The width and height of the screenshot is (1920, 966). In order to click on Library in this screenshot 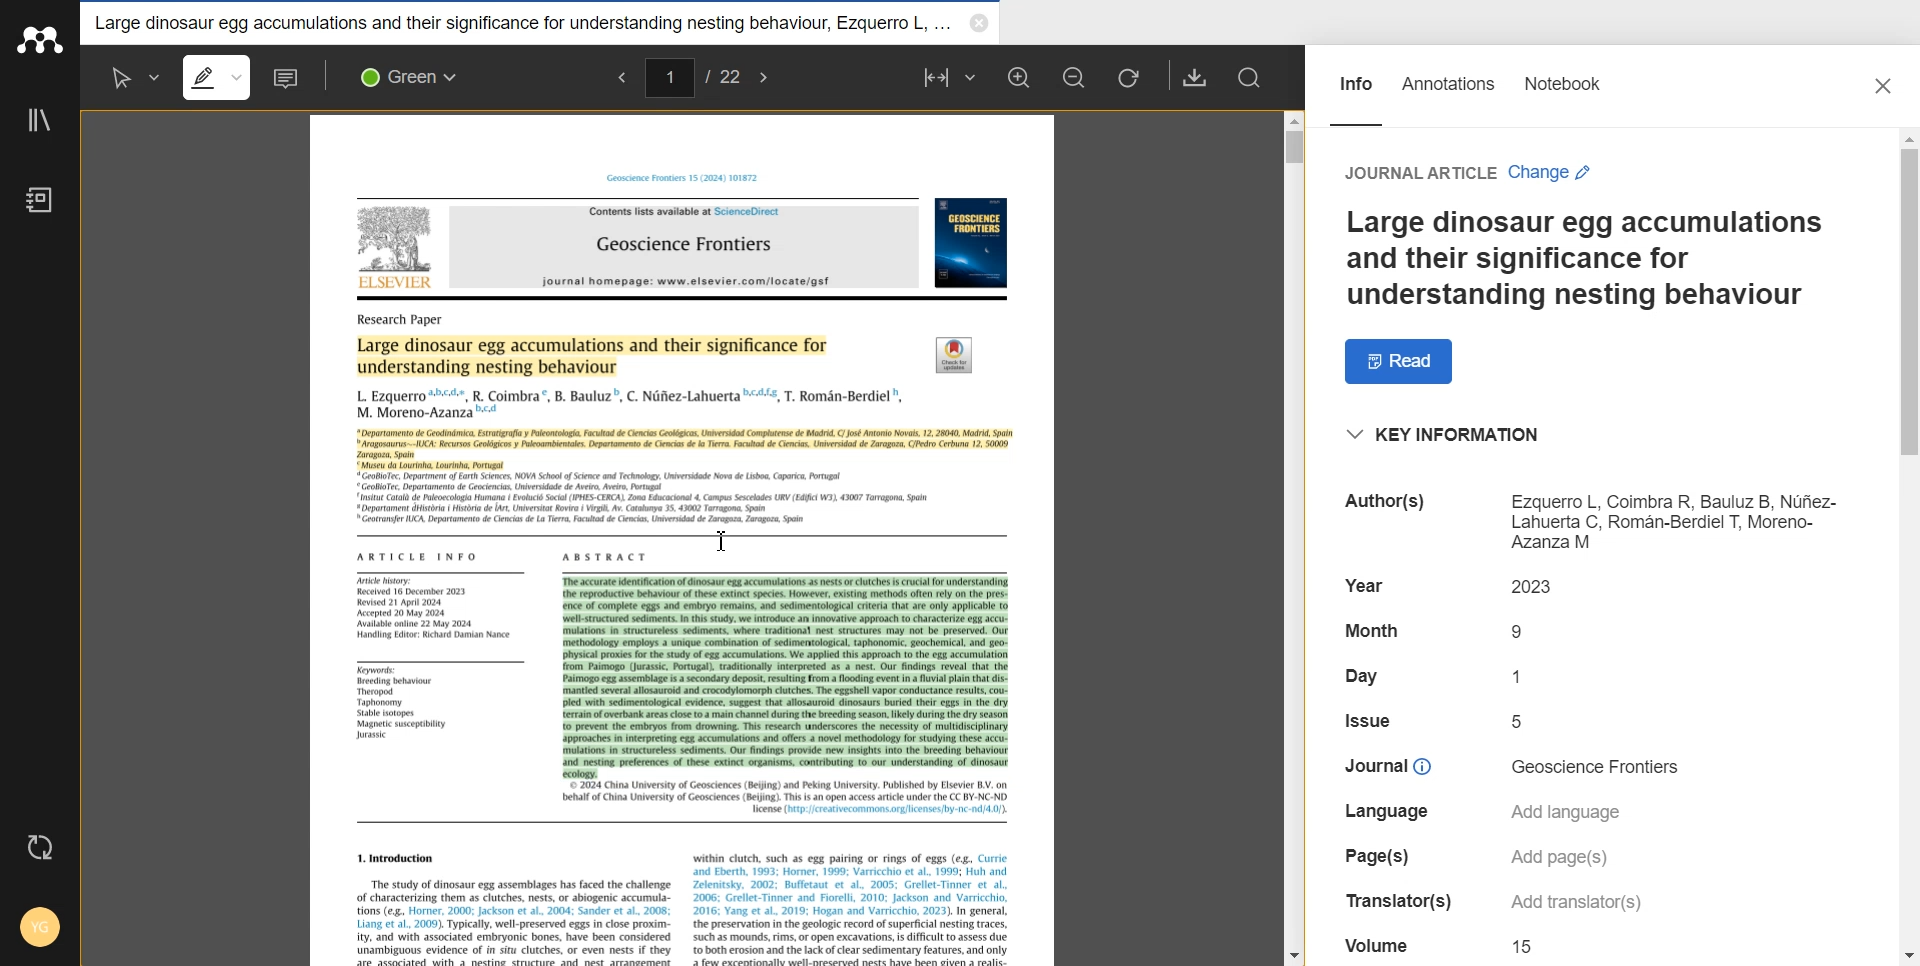, I will do `click(39, 121)`.